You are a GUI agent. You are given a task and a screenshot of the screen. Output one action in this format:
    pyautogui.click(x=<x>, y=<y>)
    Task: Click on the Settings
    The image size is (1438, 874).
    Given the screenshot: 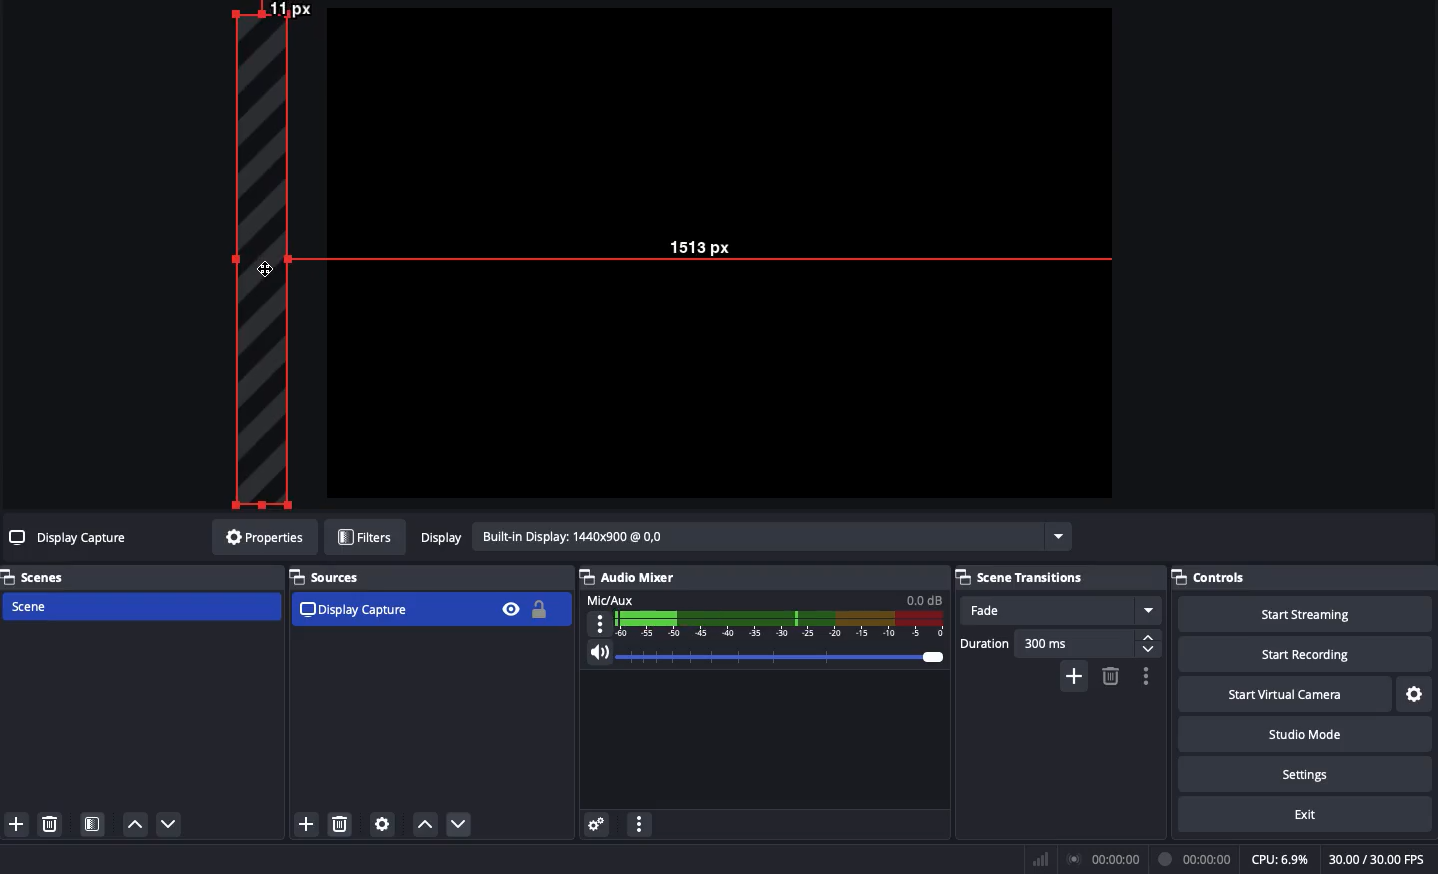 What is the action you would take?
    pyautogui.click(x=1416, y=695)
    